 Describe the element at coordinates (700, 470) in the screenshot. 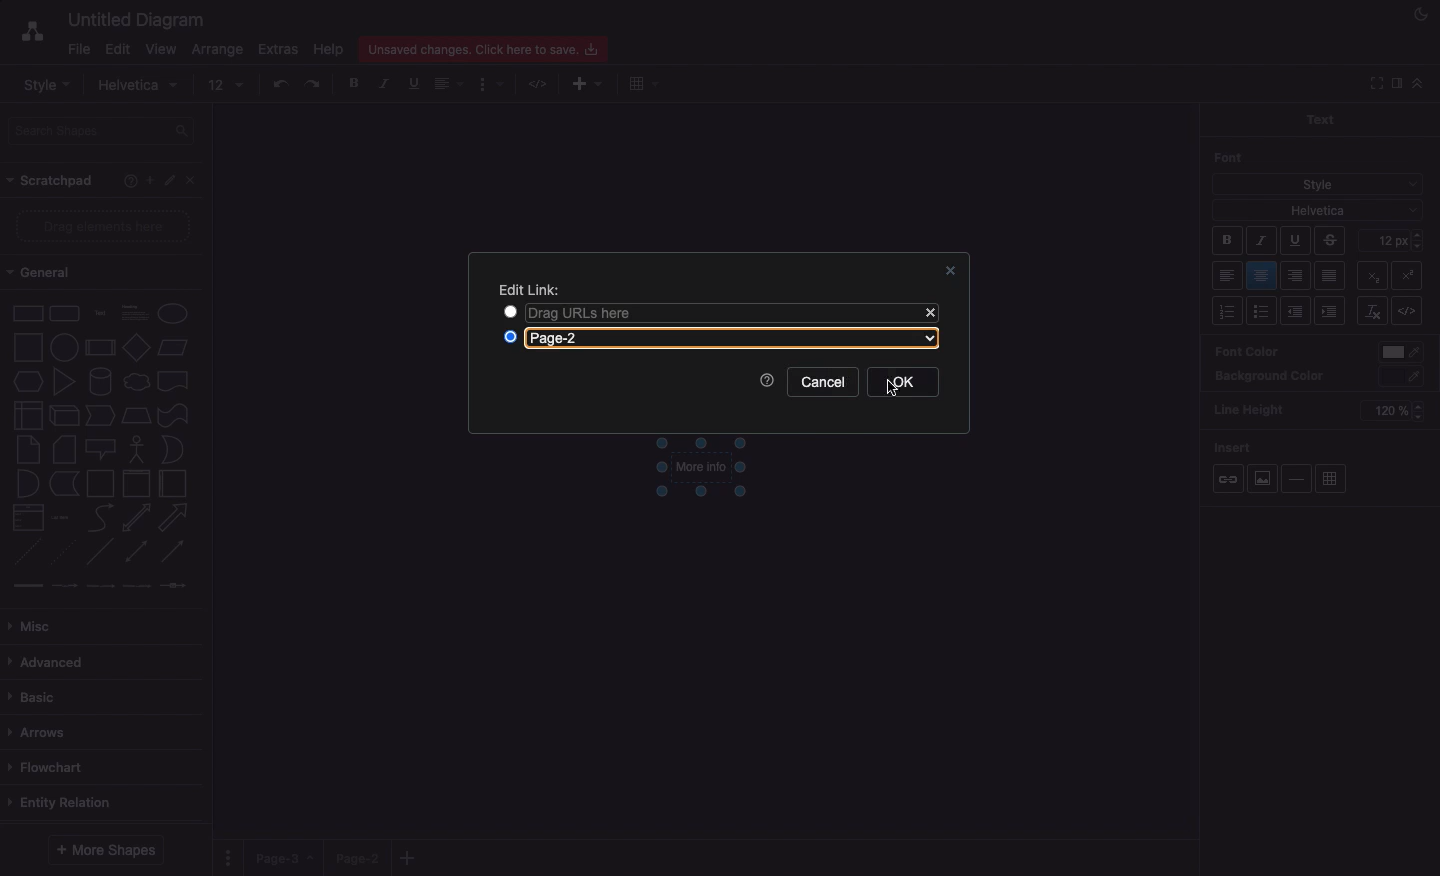

I see `More info` at that location.